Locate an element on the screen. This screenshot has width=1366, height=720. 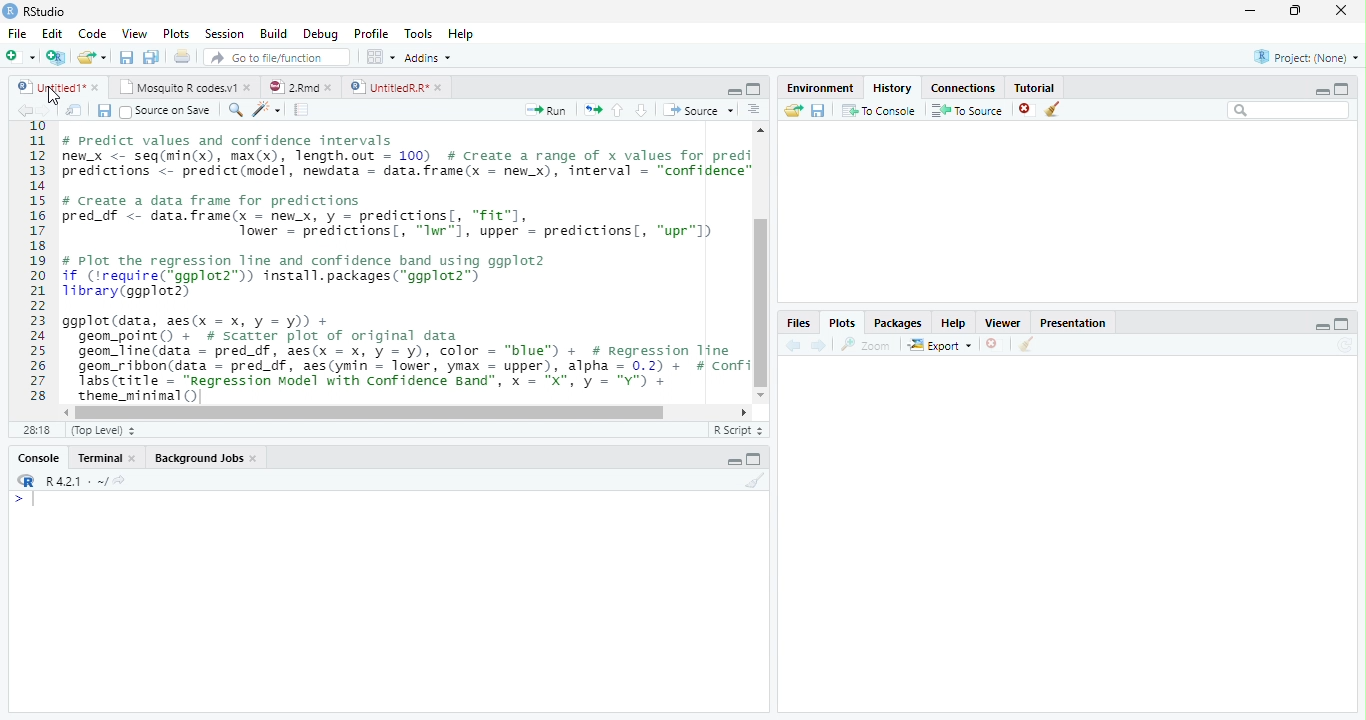
Save is located at coordinates (818, 113).